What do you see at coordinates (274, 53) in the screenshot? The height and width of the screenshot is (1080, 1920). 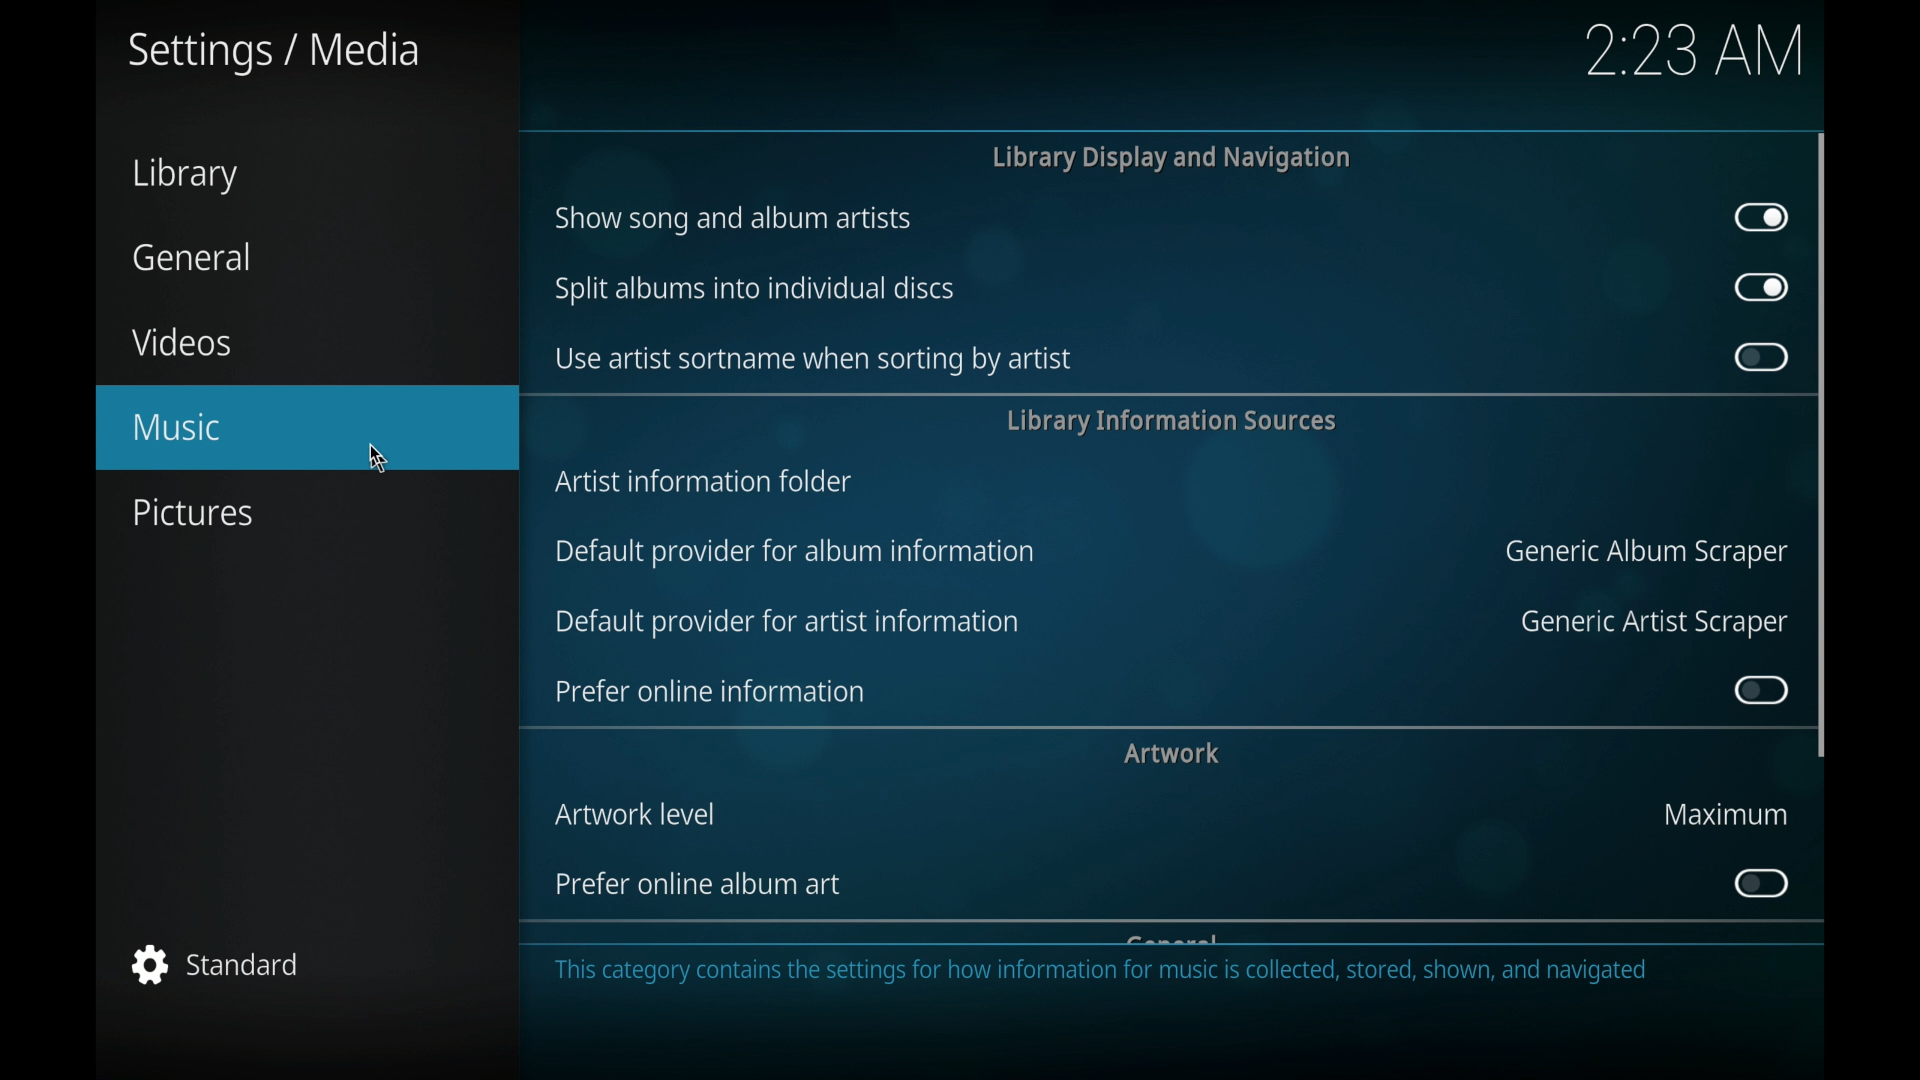 I see `settings/media` at bounding box center [274, 53].